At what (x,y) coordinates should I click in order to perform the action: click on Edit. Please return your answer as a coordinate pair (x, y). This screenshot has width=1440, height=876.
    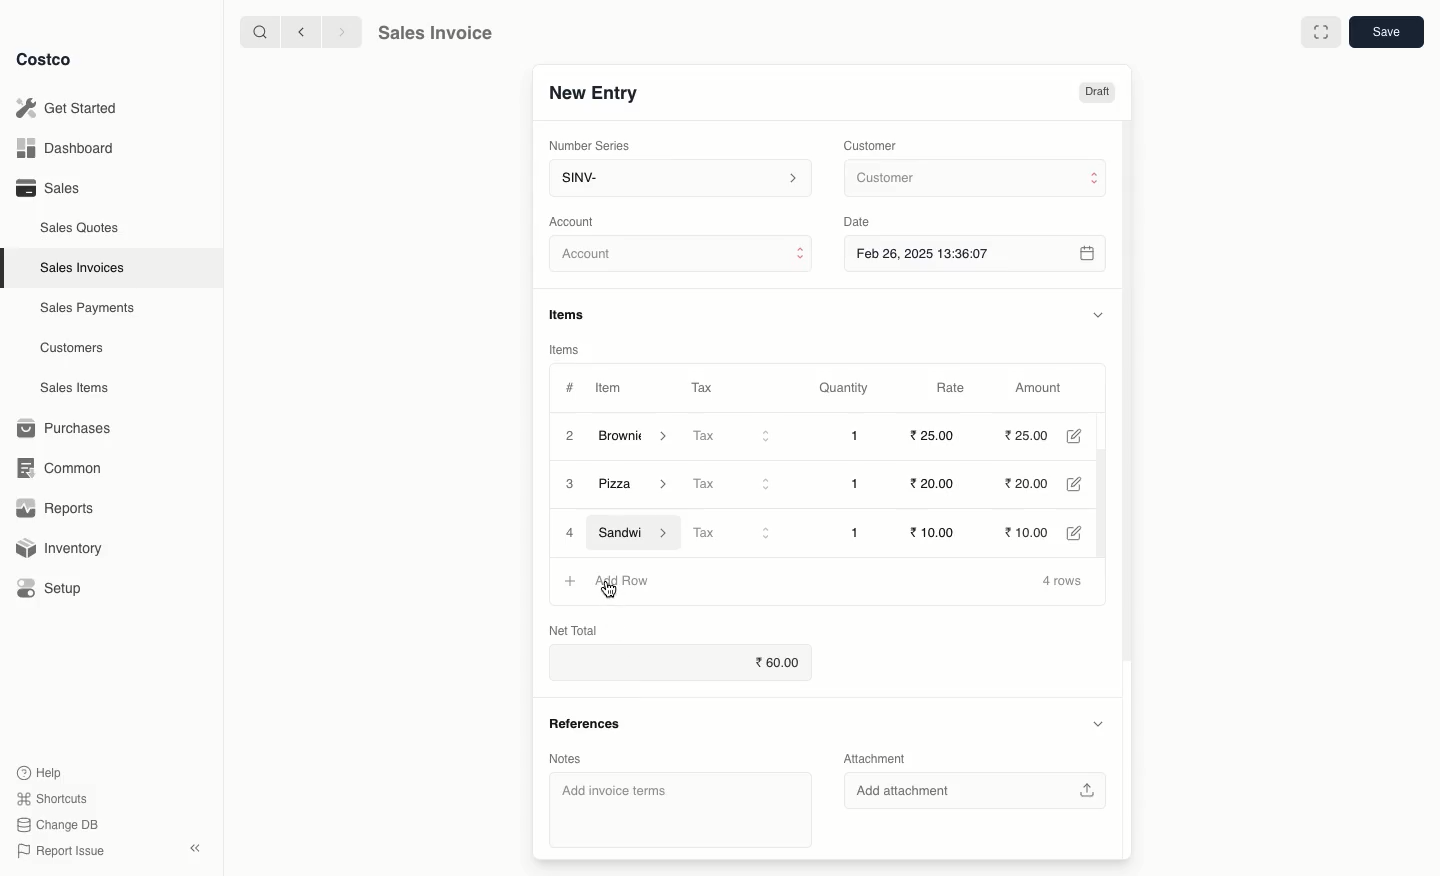
    Looking at the image, I should click on (1082, 436).